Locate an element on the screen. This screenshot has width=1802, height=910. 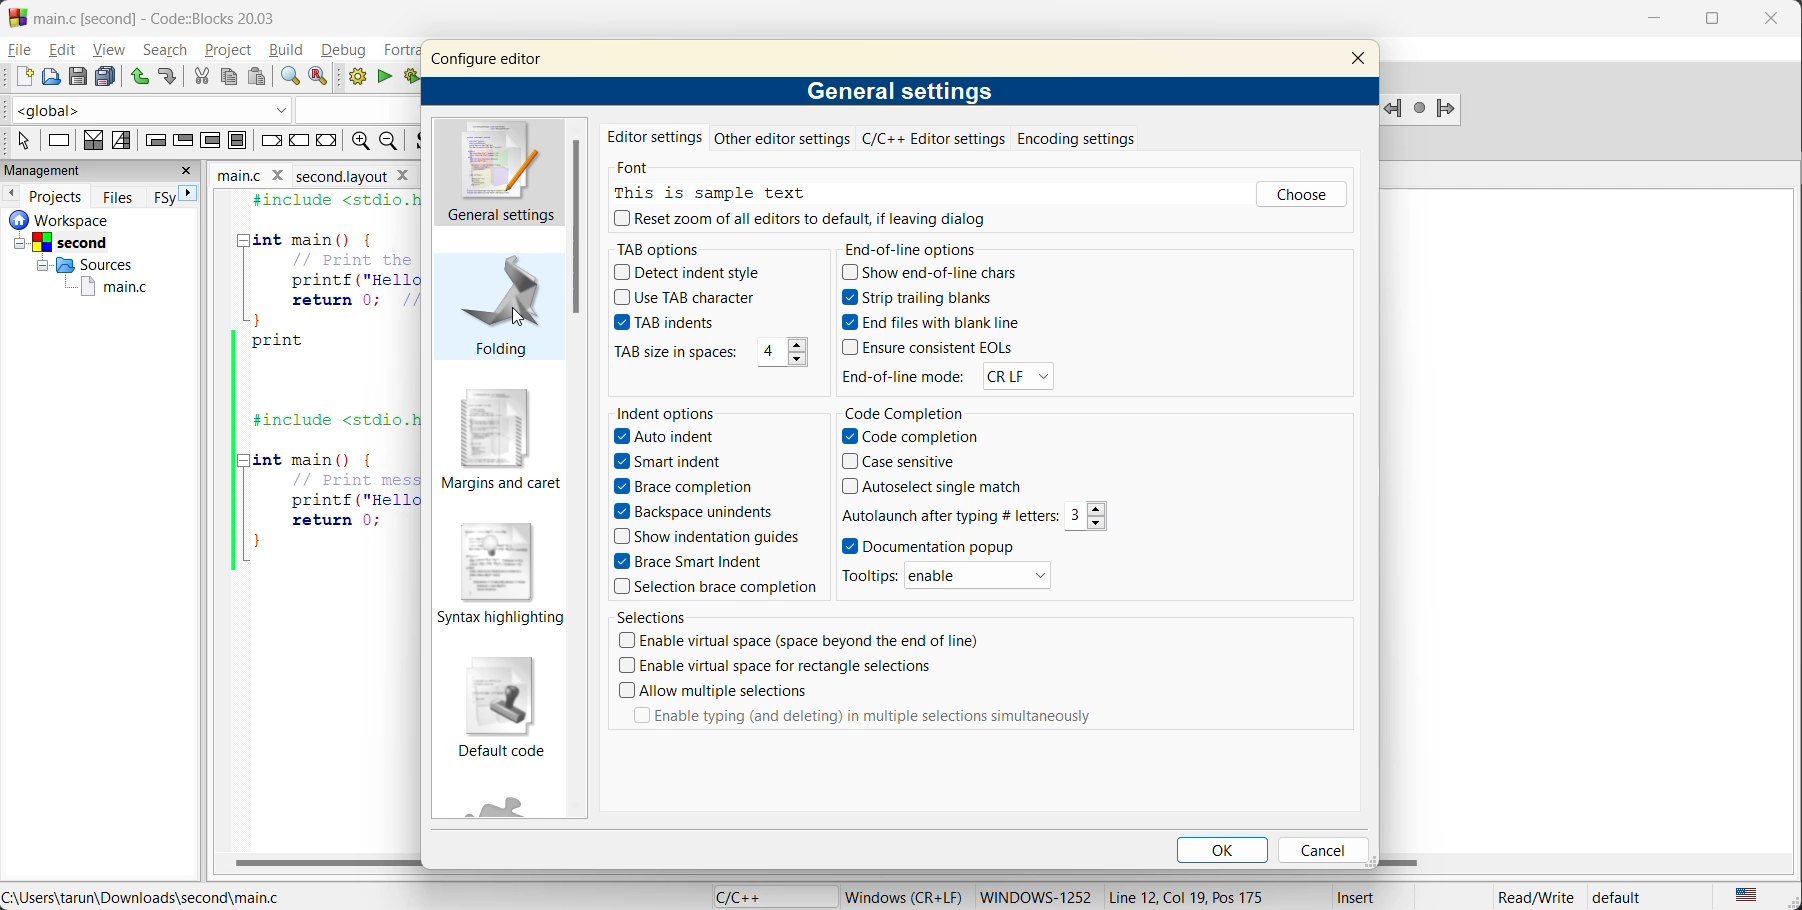
other editor settings is located at coordinates (785, 141).